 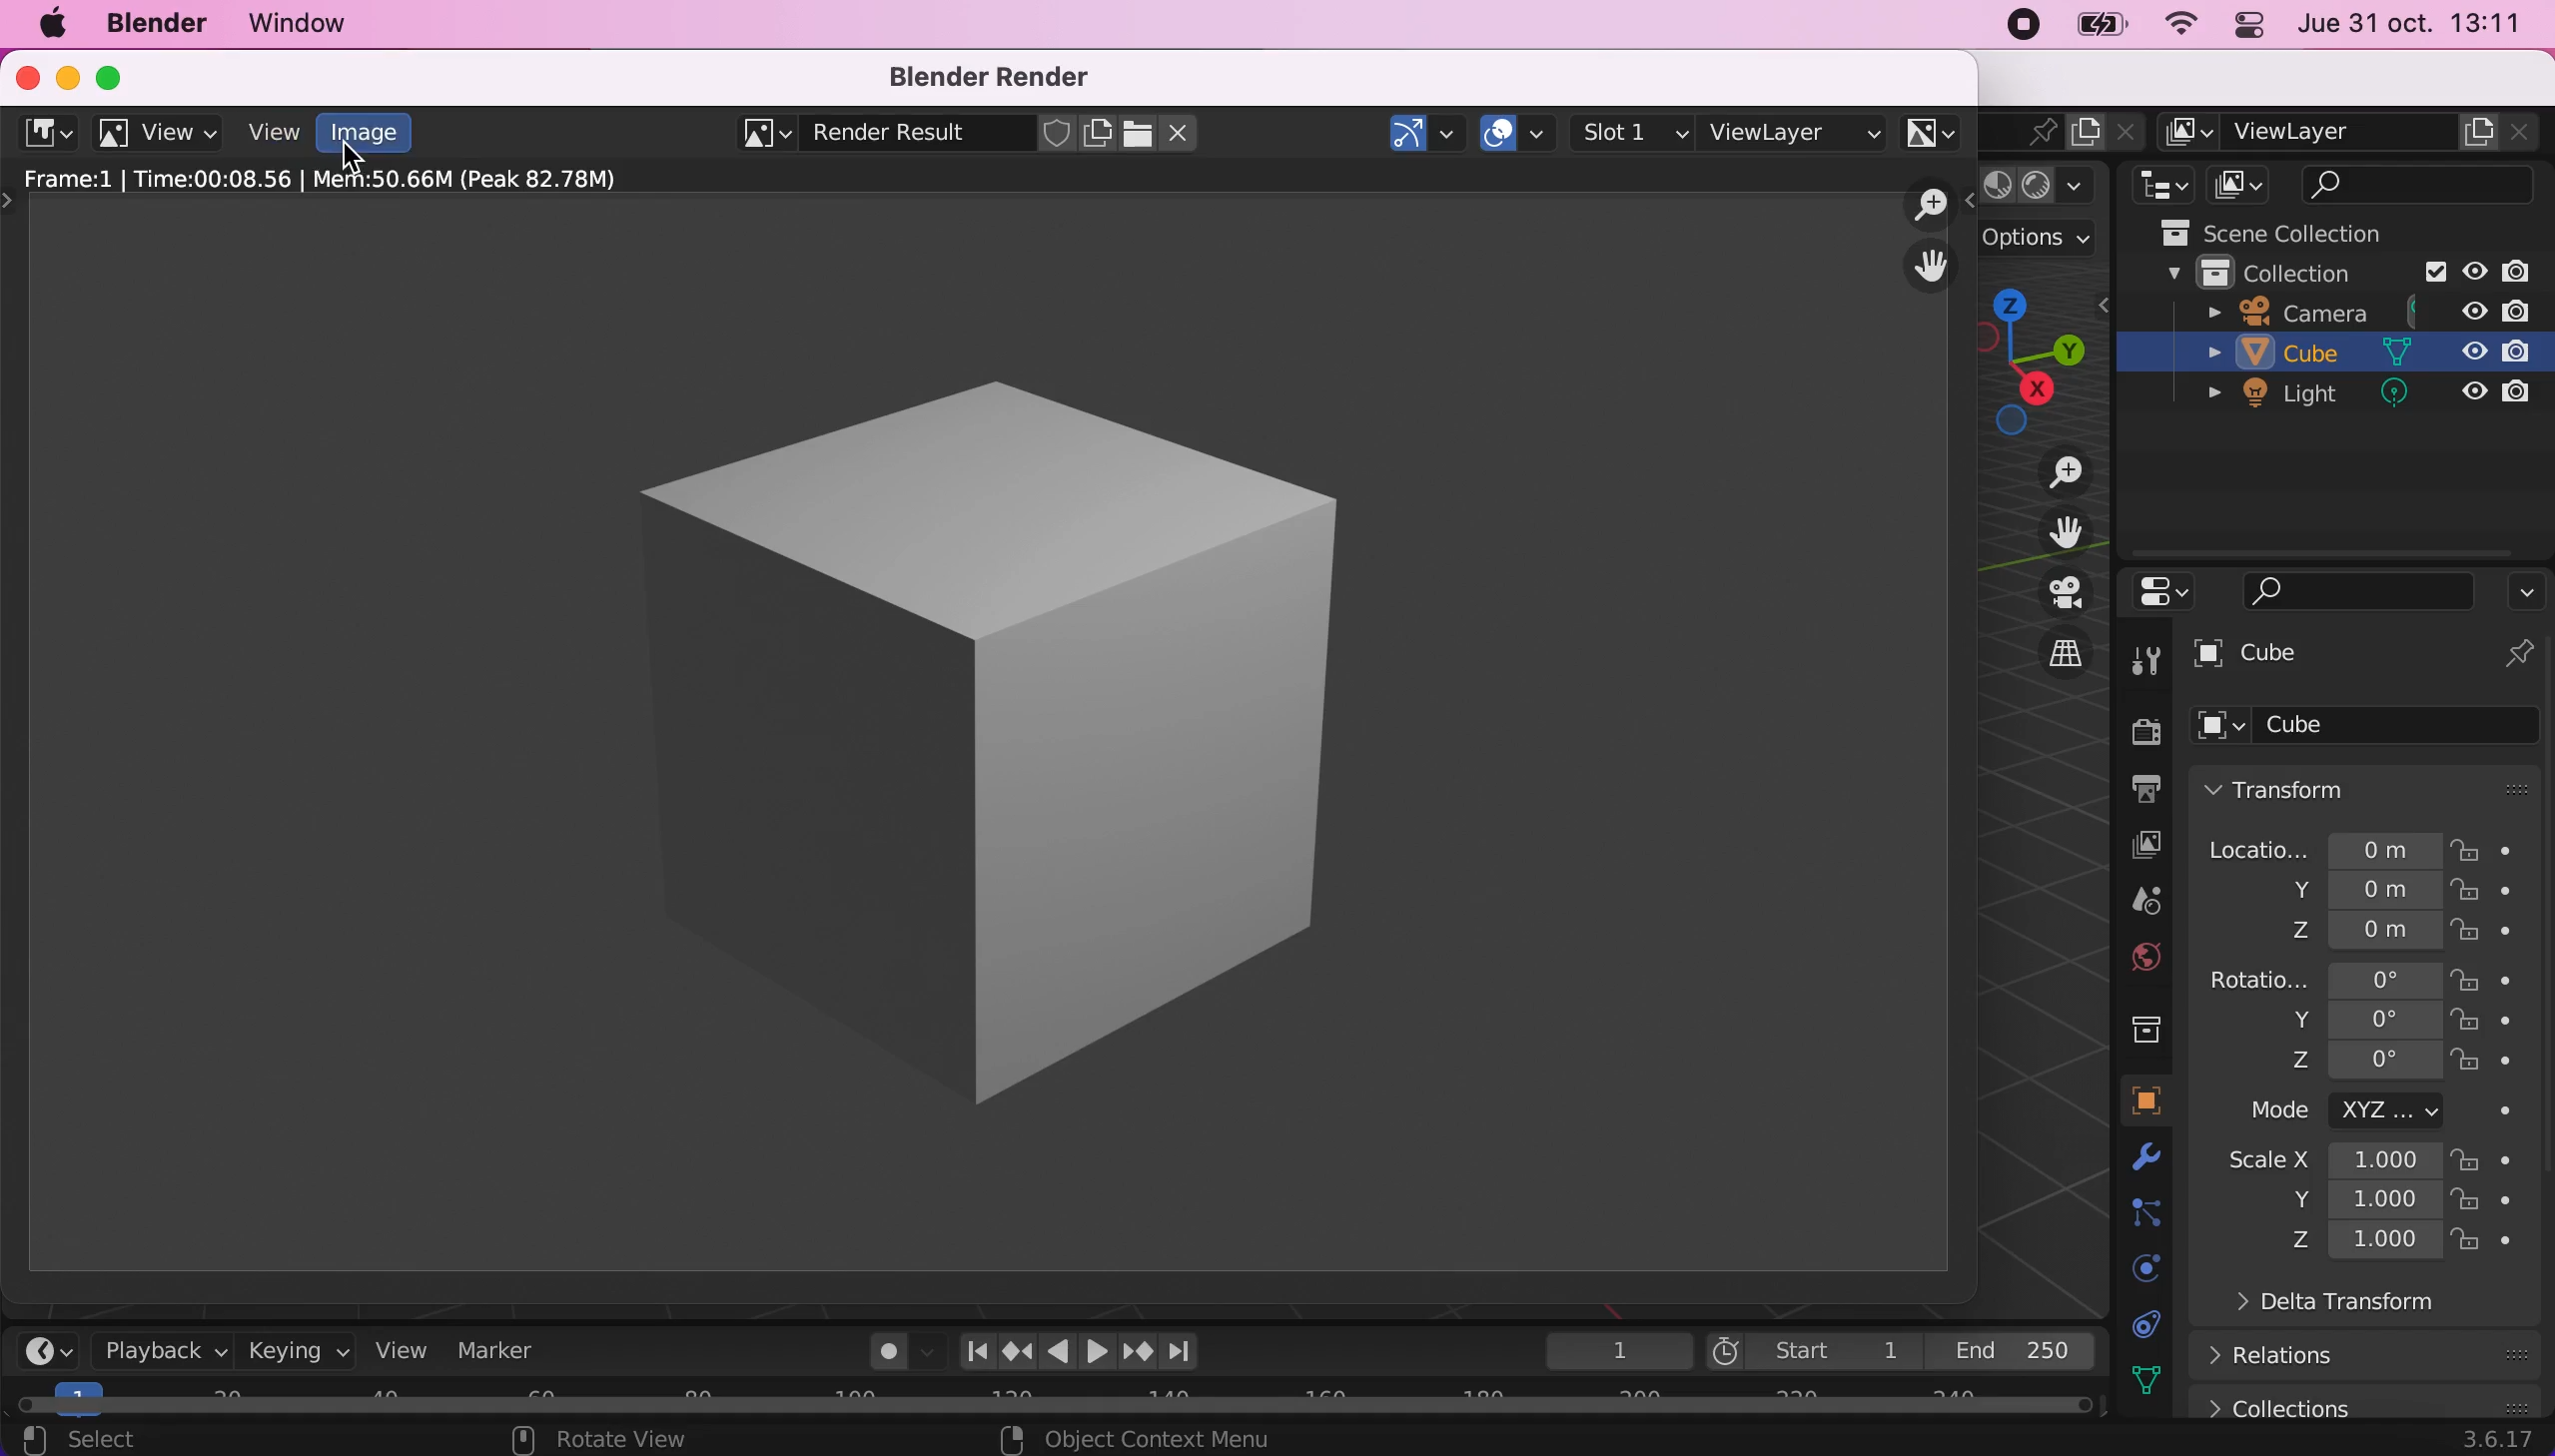 What do you see at coordinates (2340, 928) in the screenshot?
I see `location z` at bounding box center [2340, 928].